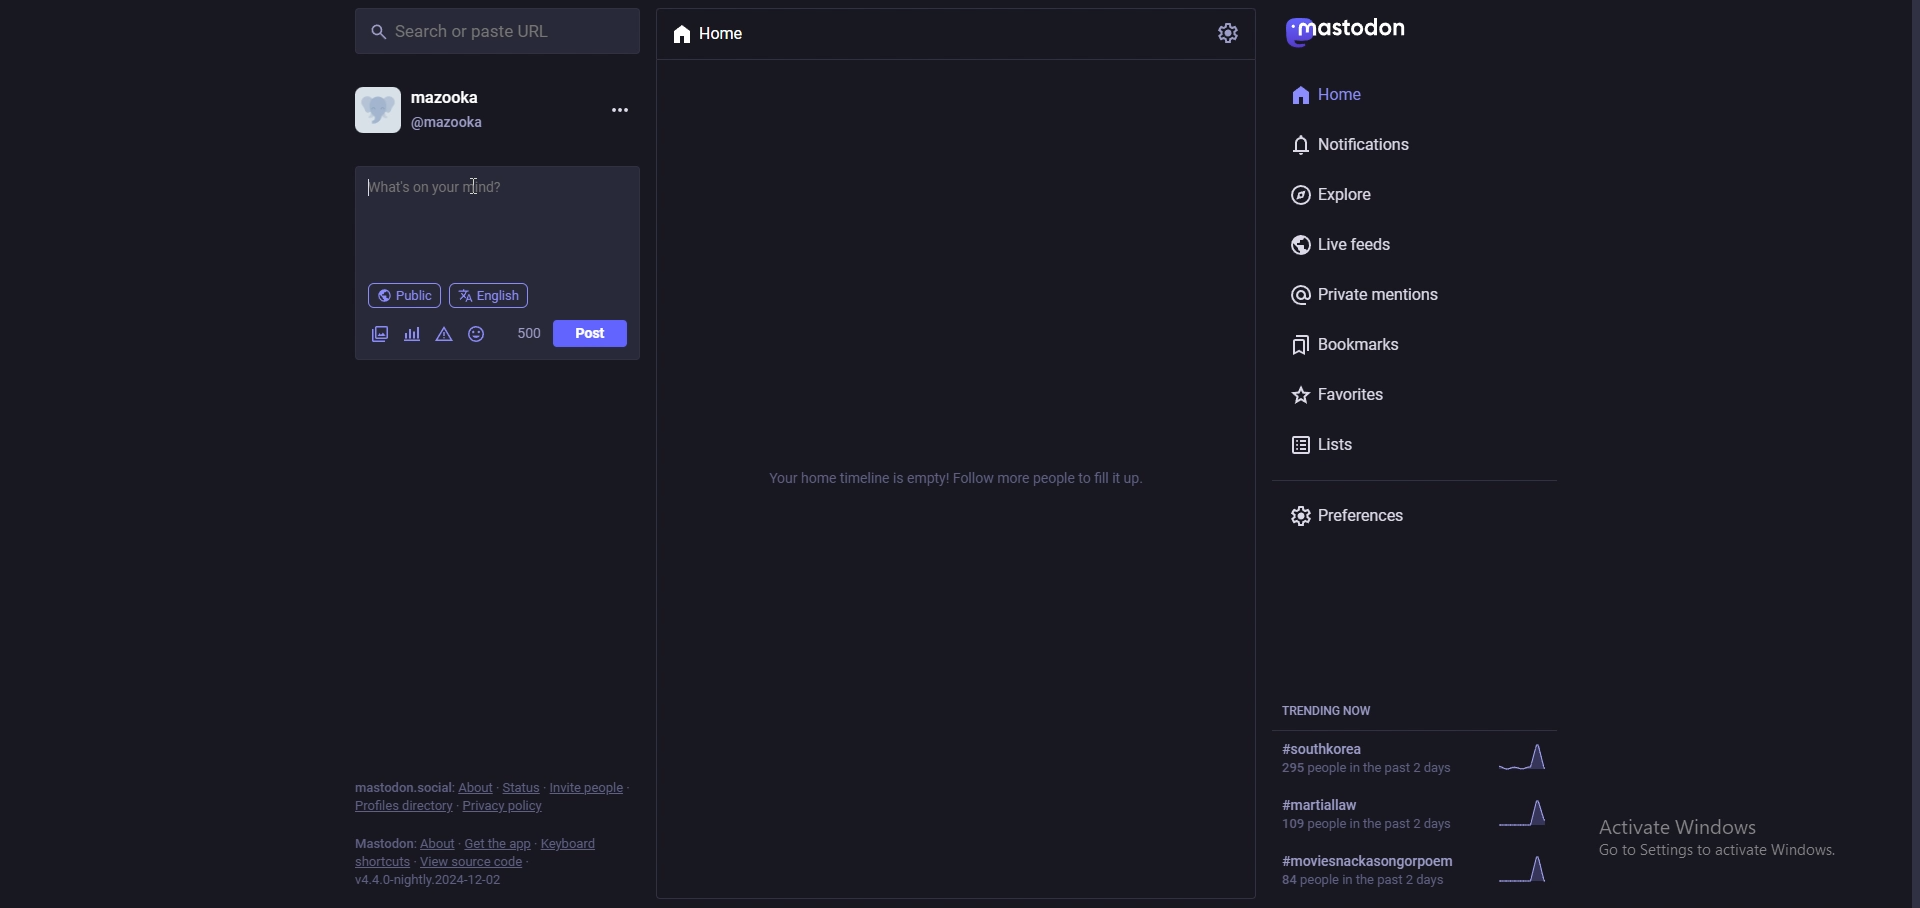 Image resolution: width=1920 pixels, height=908 pixels. Describe the element at coordinates (507, 806) in the screenshot. I see `privacy policy` at that location.